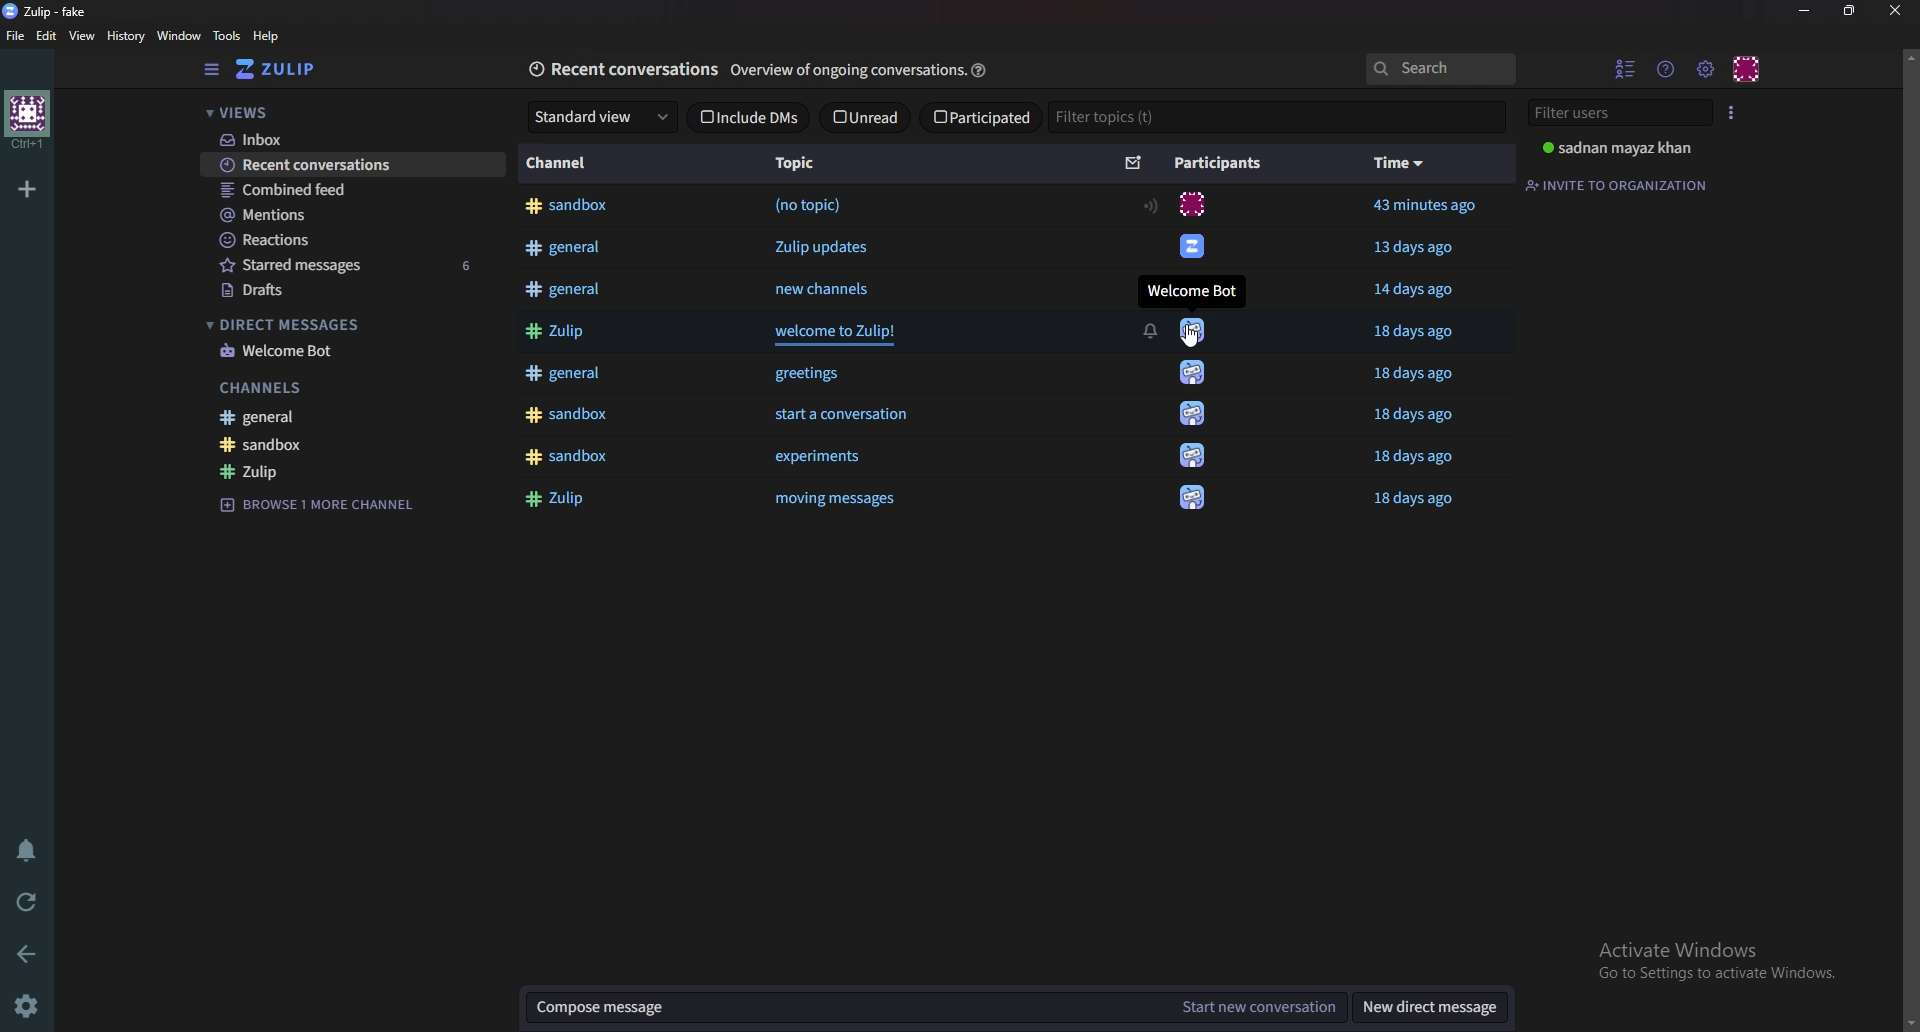  I want to click on Browse channel, so click(324, 505).